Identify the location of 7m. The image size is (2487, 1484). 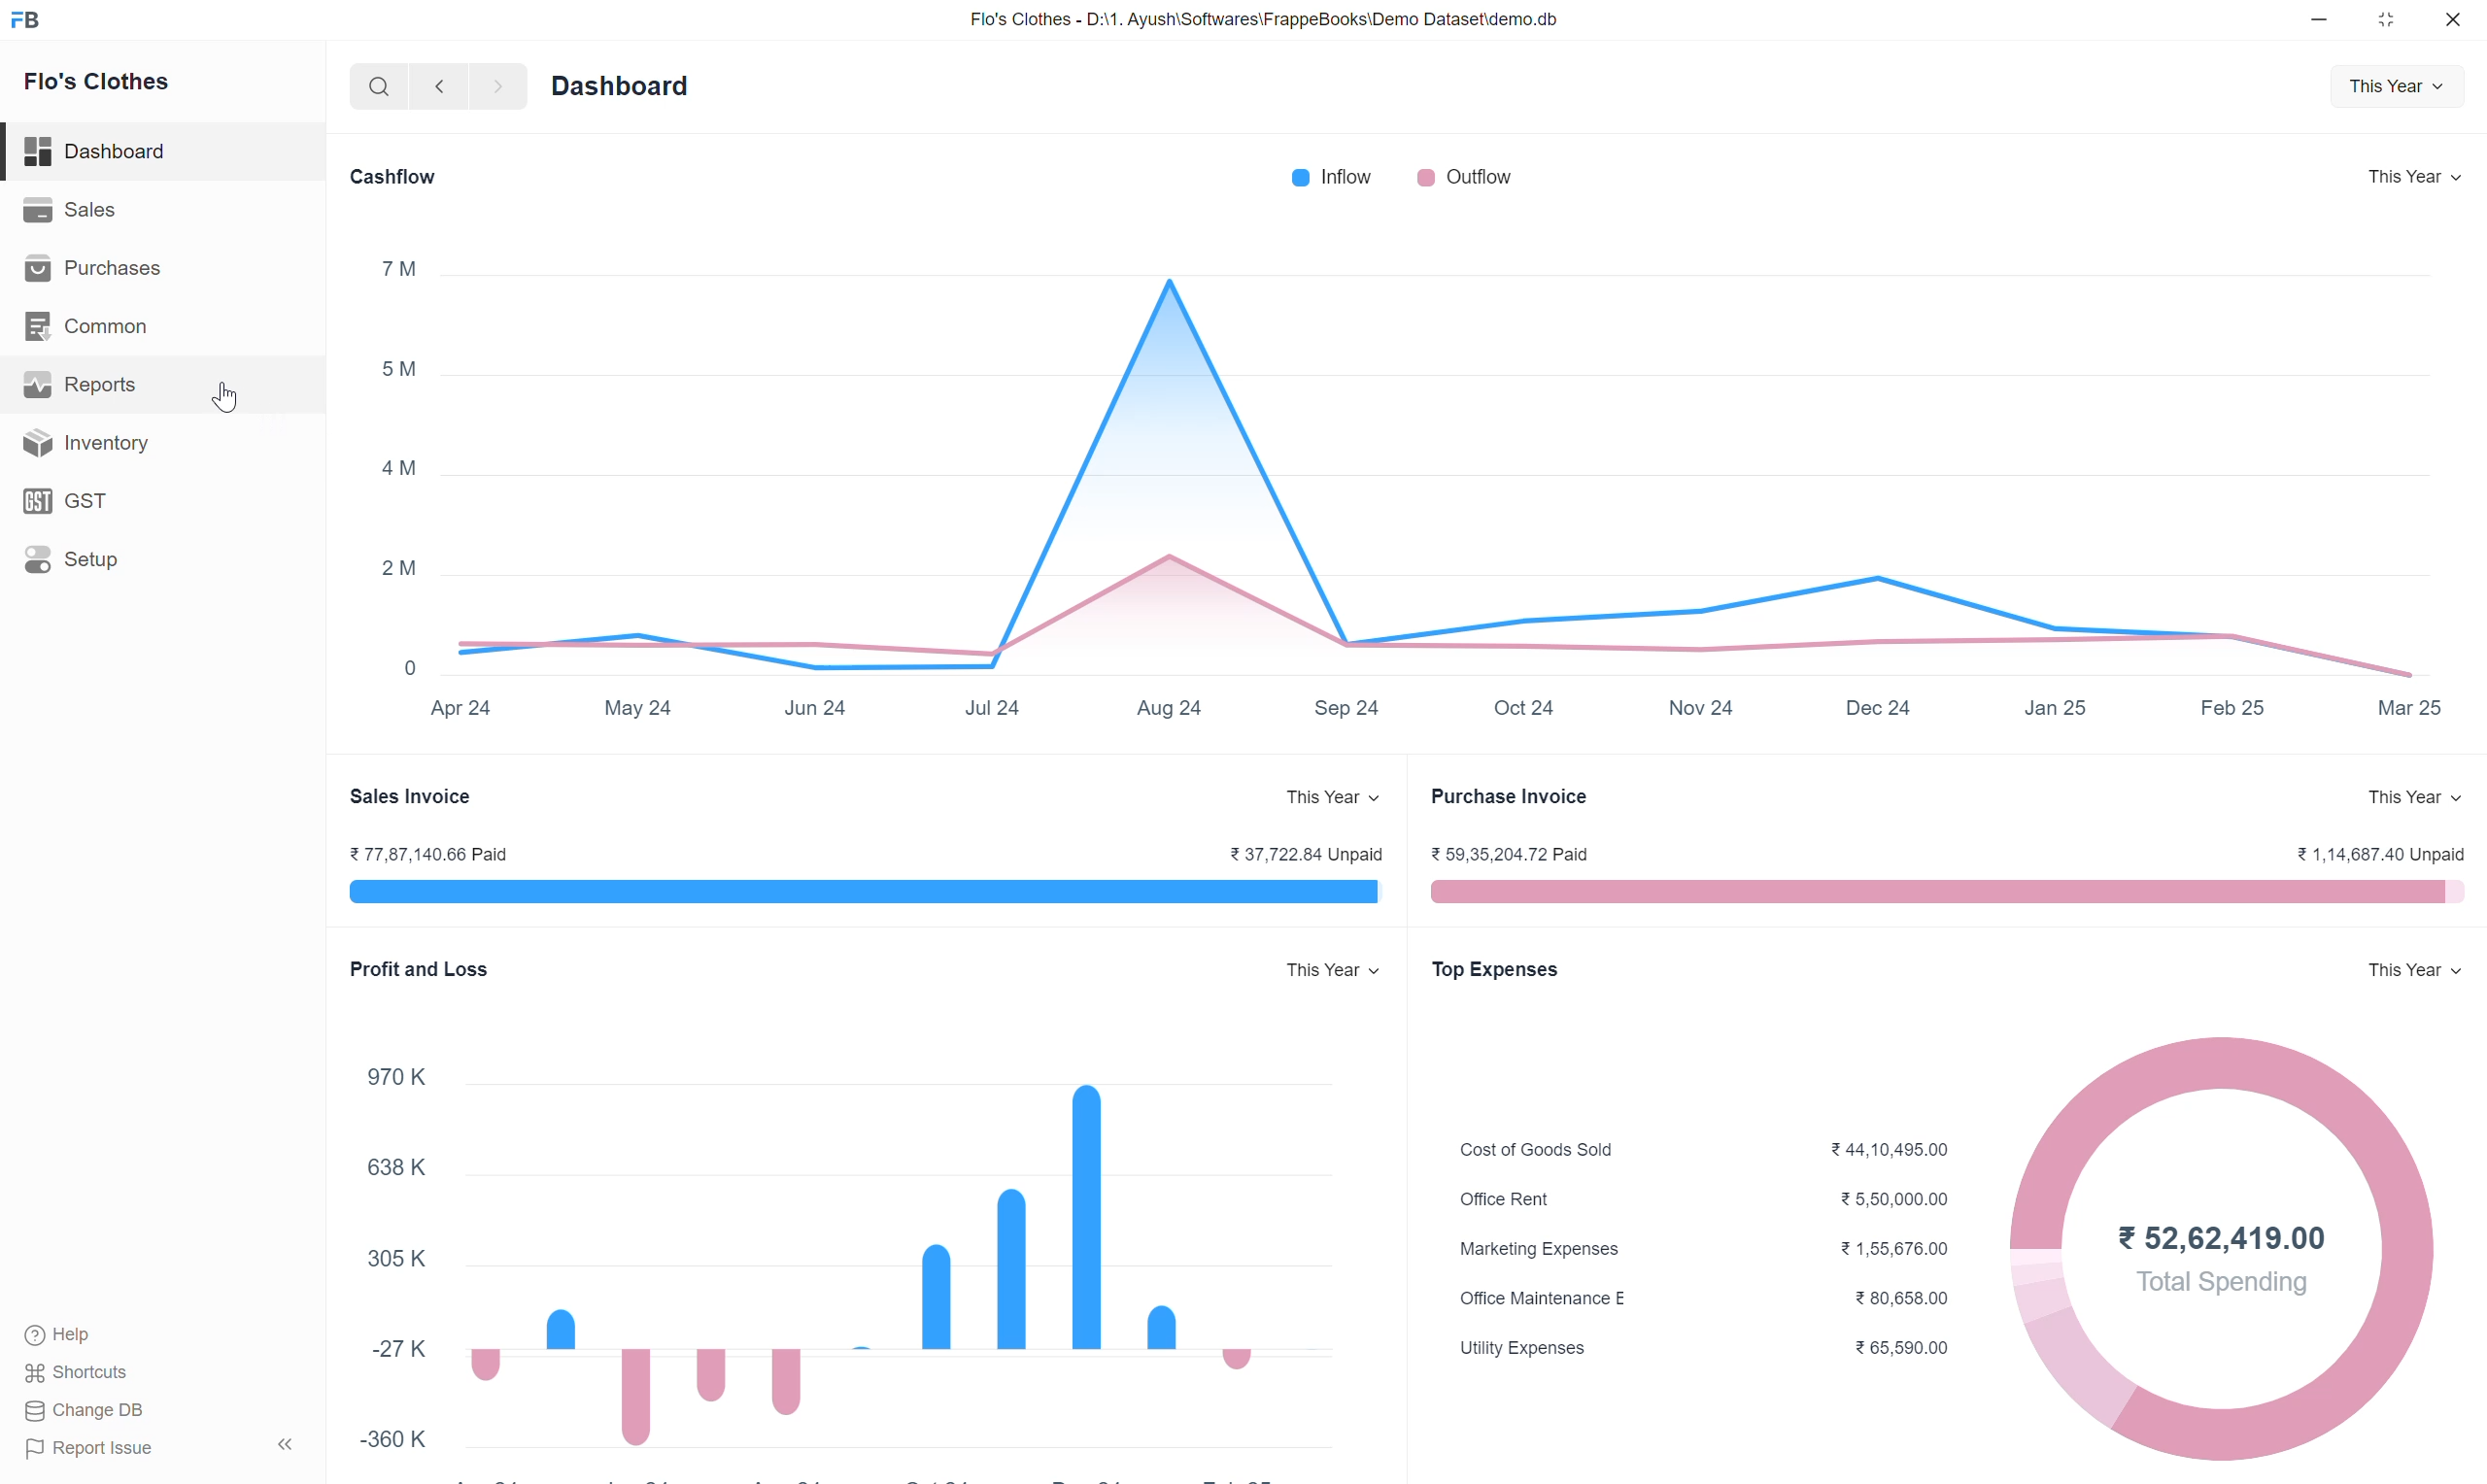
(400, 270).